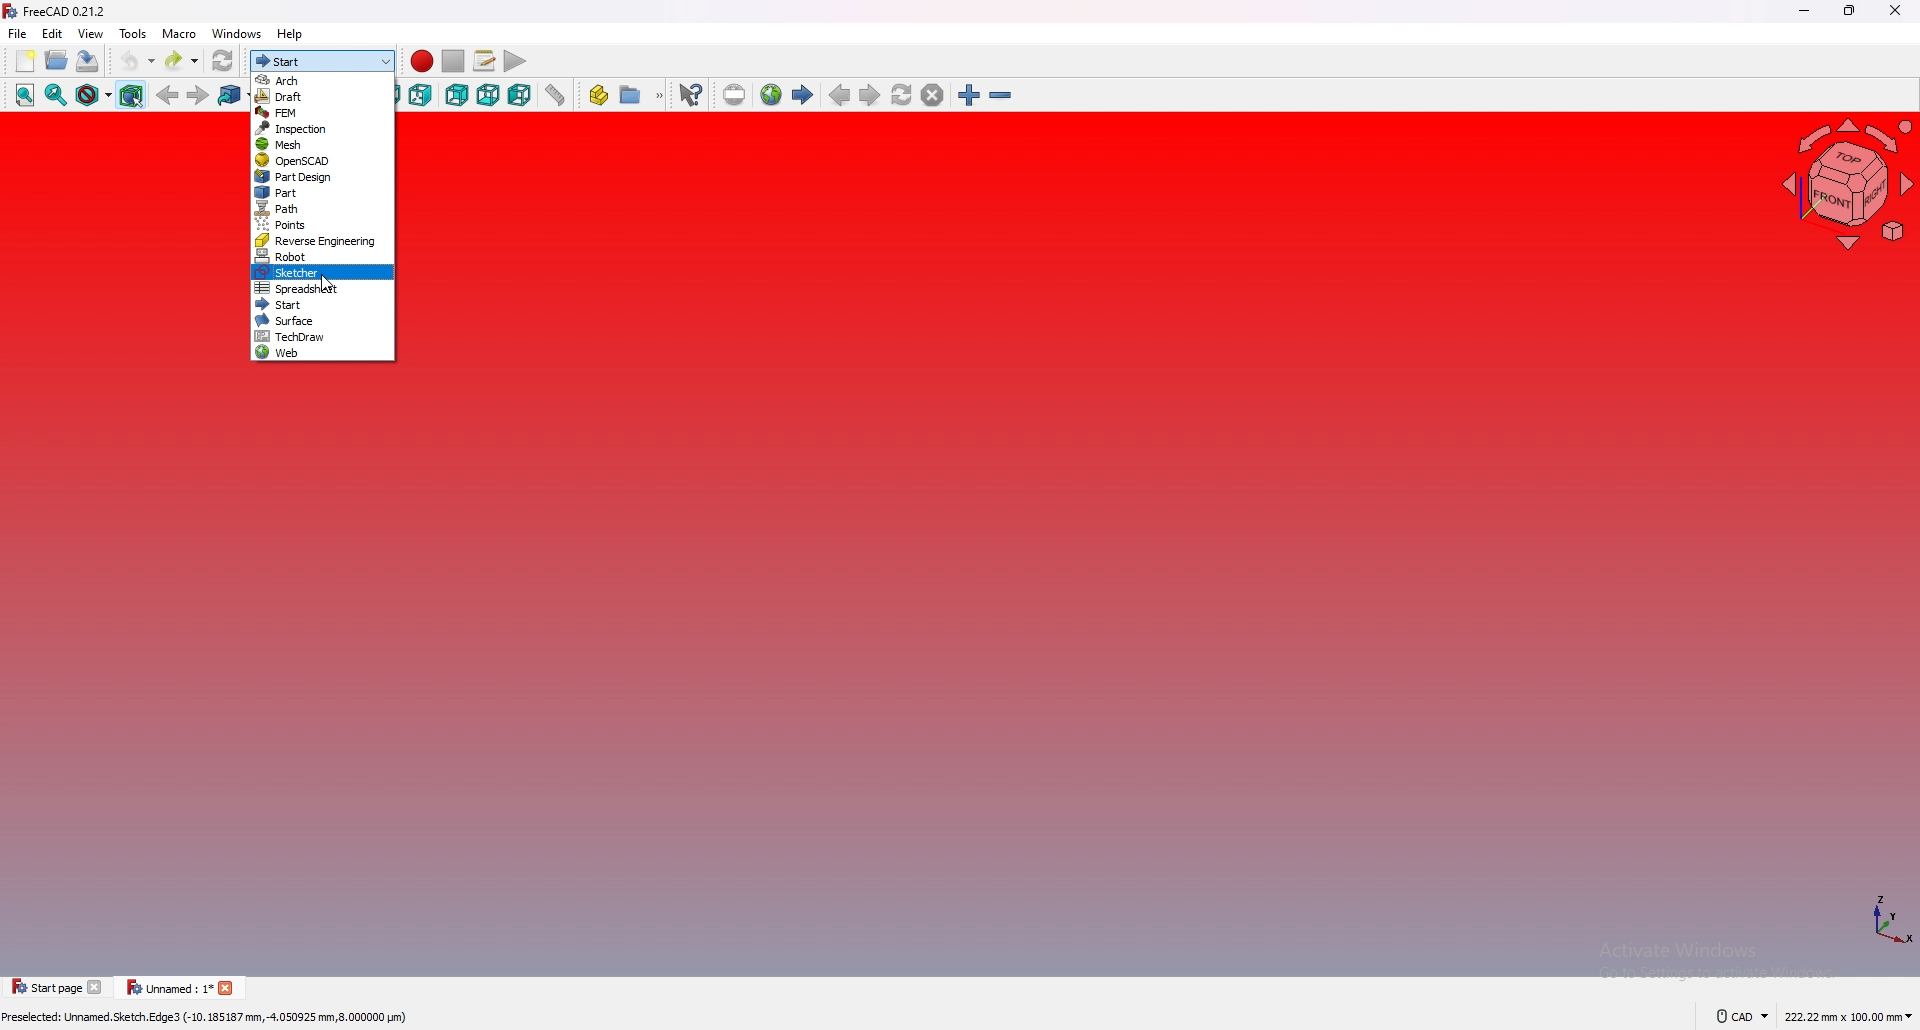  What do you see at coordinates (452, 60) in the screenshot?
I see `stop macro` at bounding box center [452, 60].